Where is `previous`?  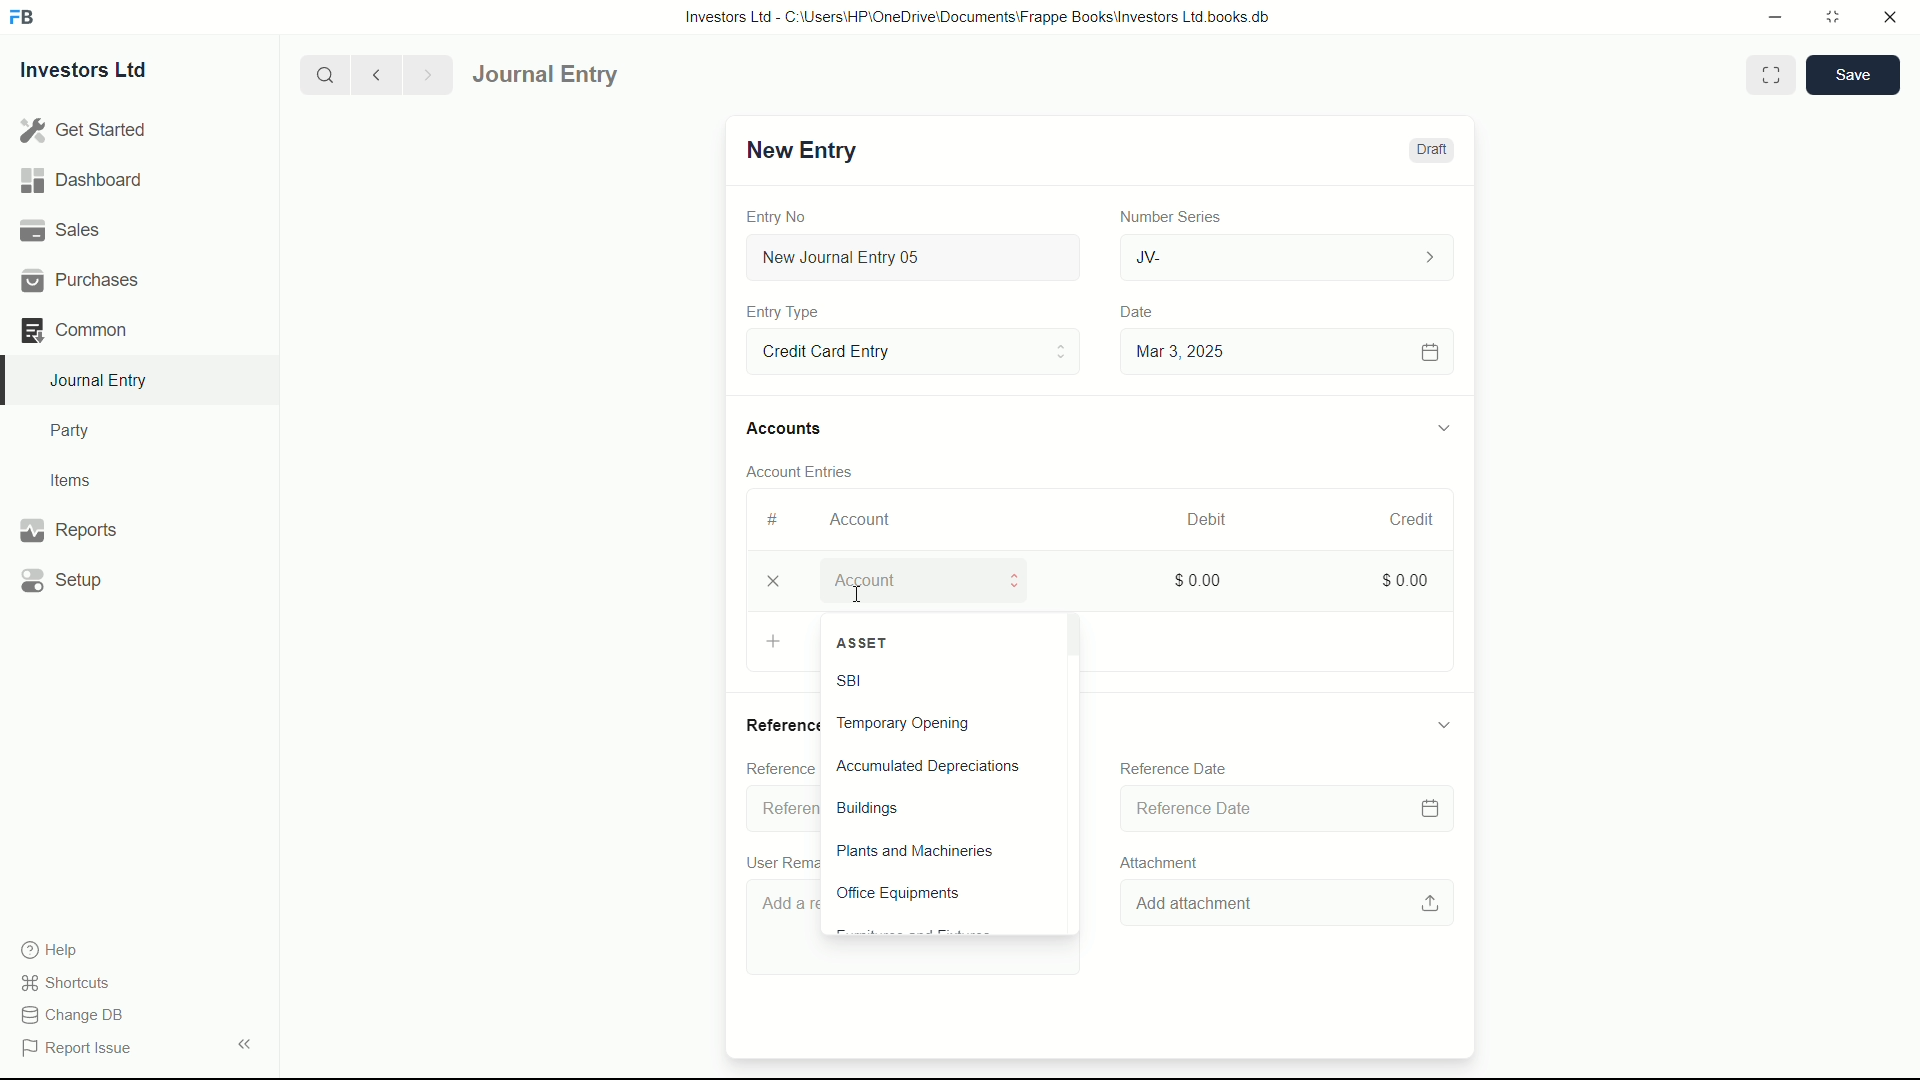 previous is located at coordinates (374, 74).